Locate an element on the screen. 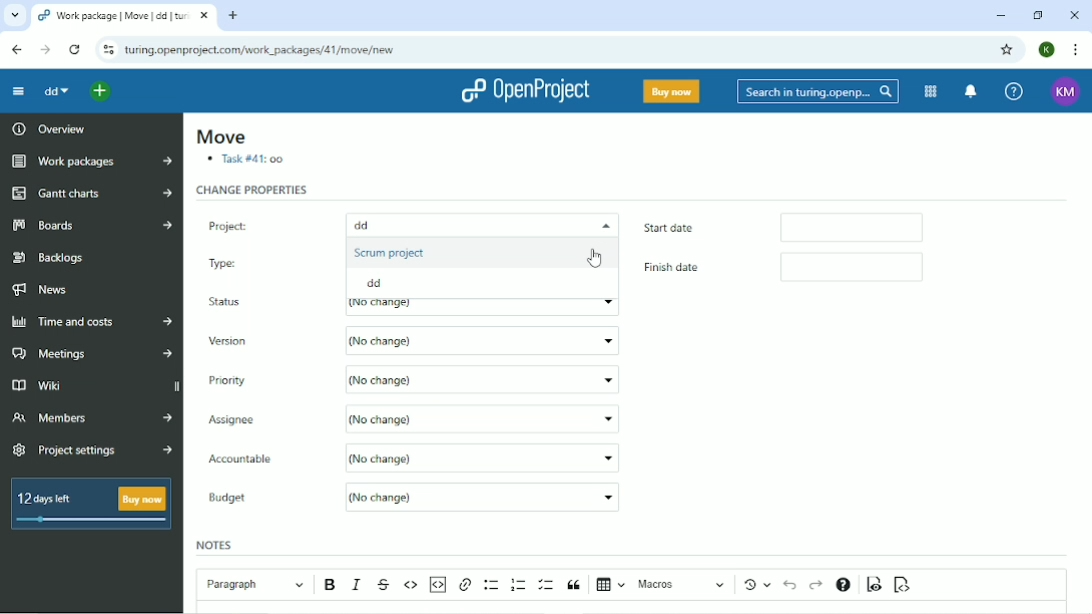  Boards is located at coordinates (93, 224).